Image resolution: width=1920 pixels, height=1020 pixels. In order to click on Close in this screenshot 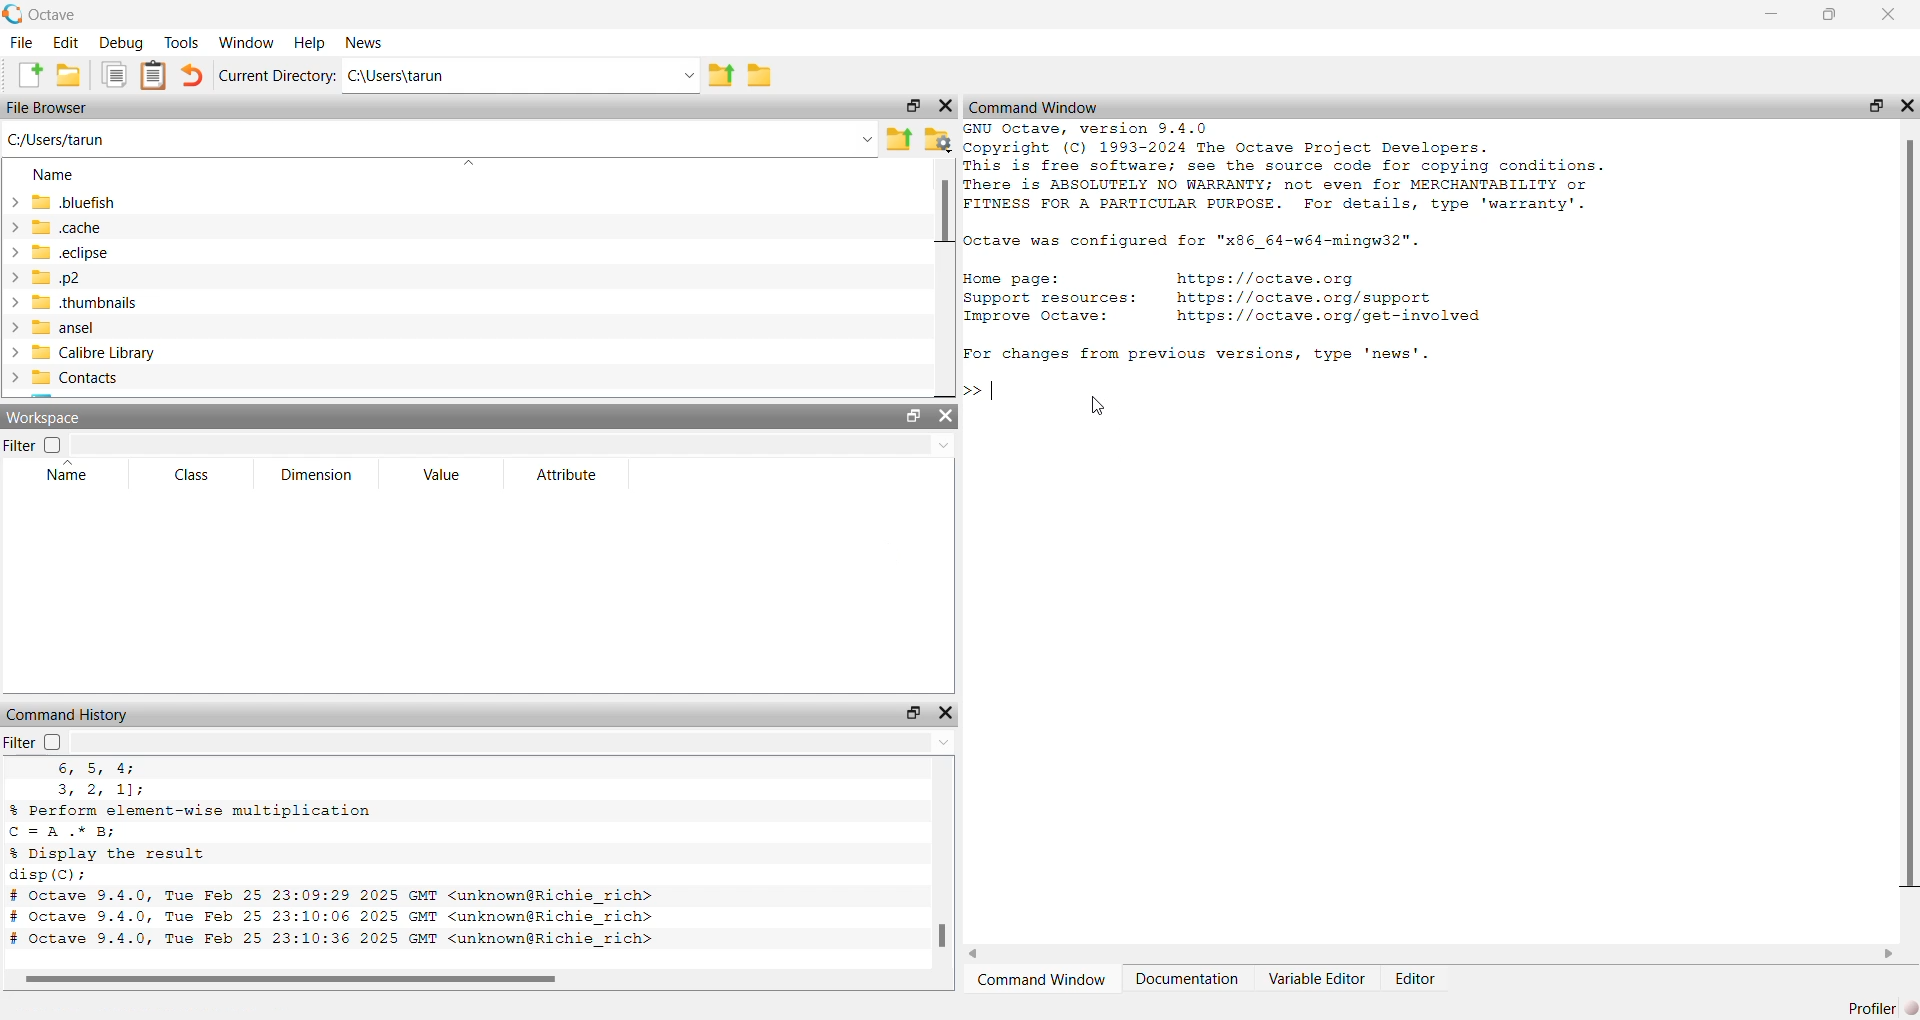, I will do `click(1906, 104)`.